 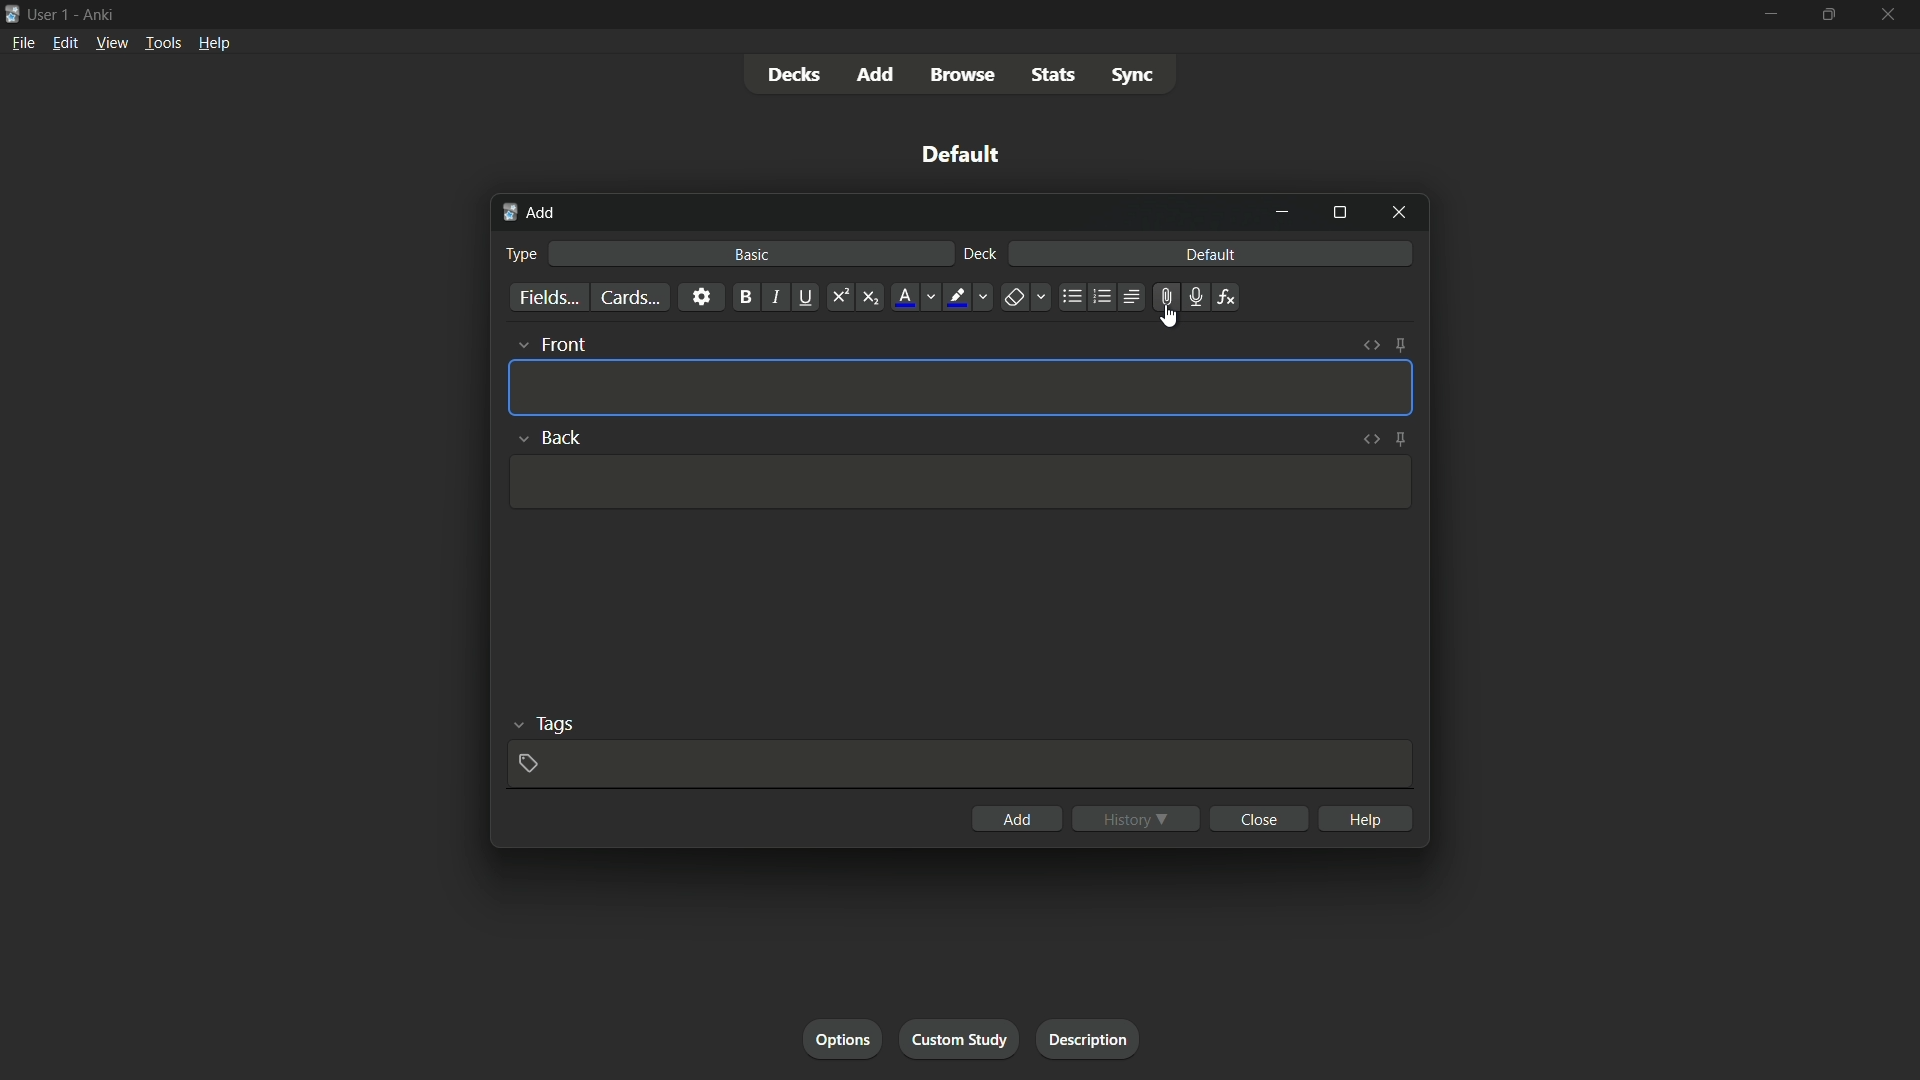 What do you see at coordinates (12, 14) in the screenshot?
I see `app icon` at bounding box center [12, 14].